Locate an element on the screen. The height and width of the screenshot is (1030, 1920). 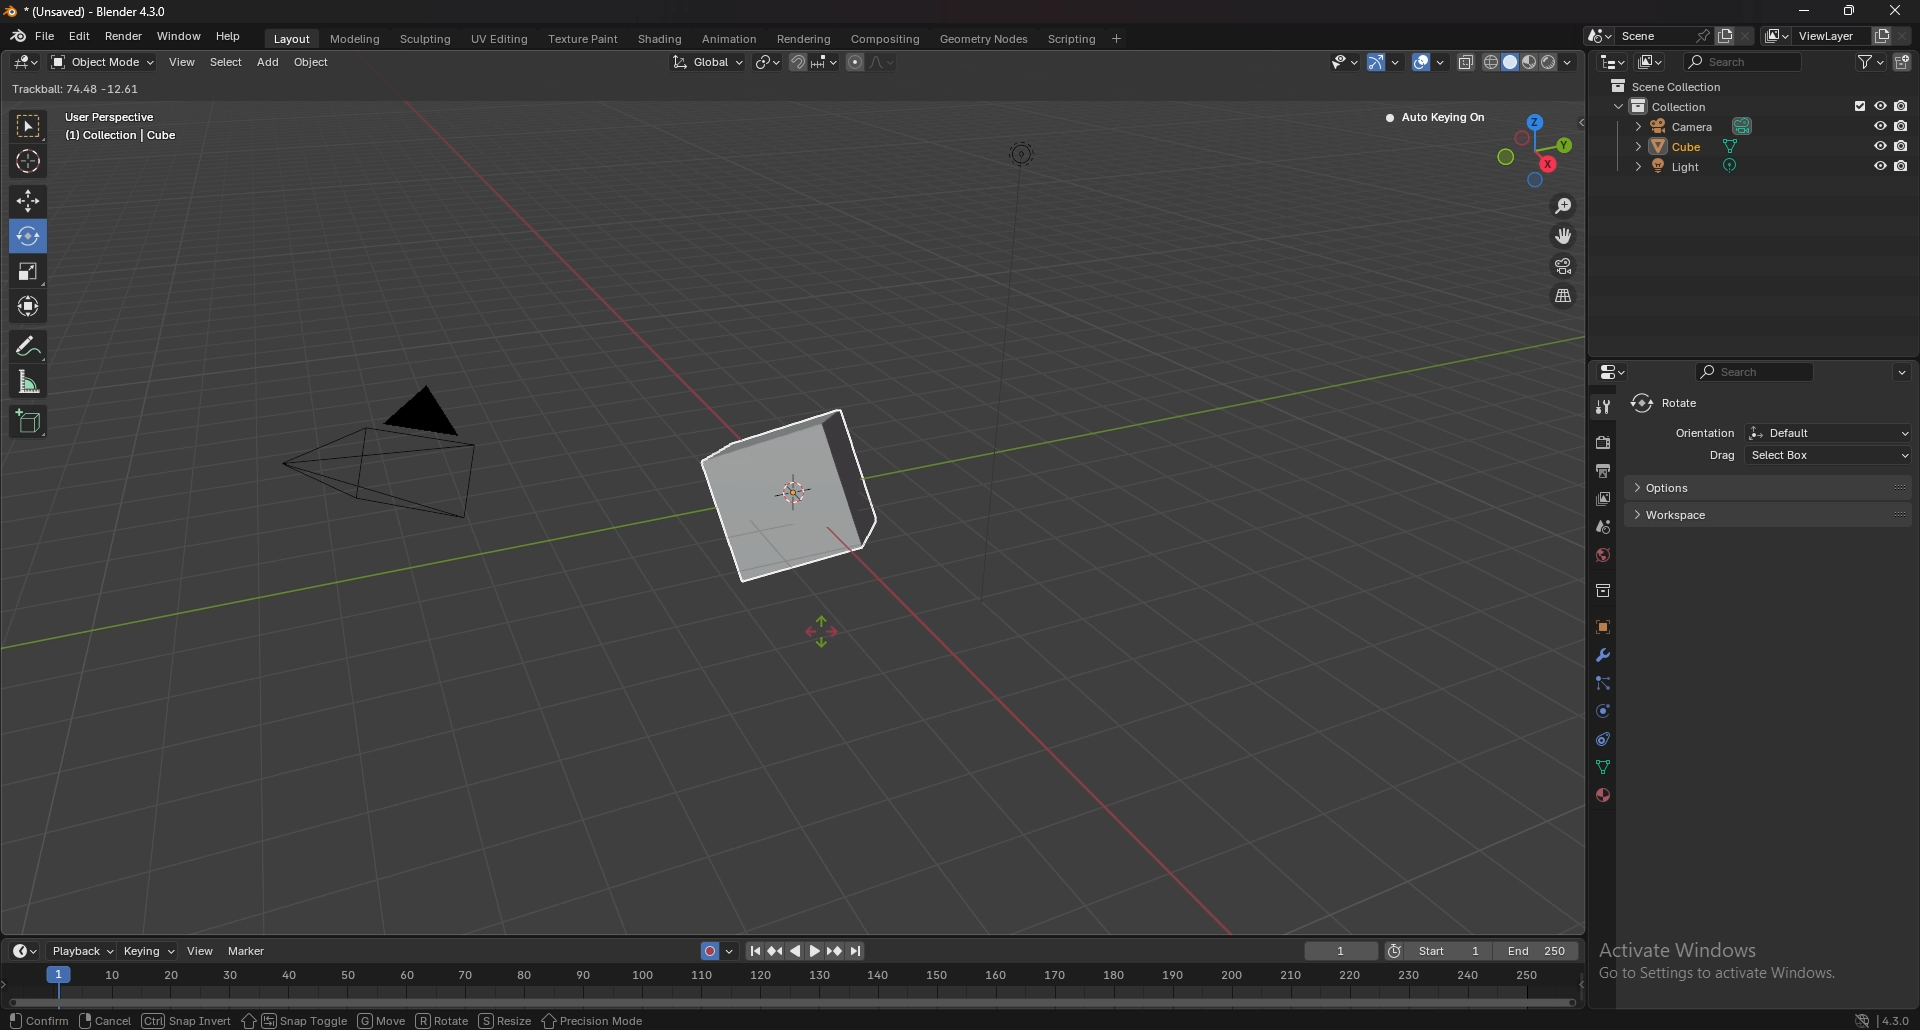
transform is located at coordinates (30, 306).